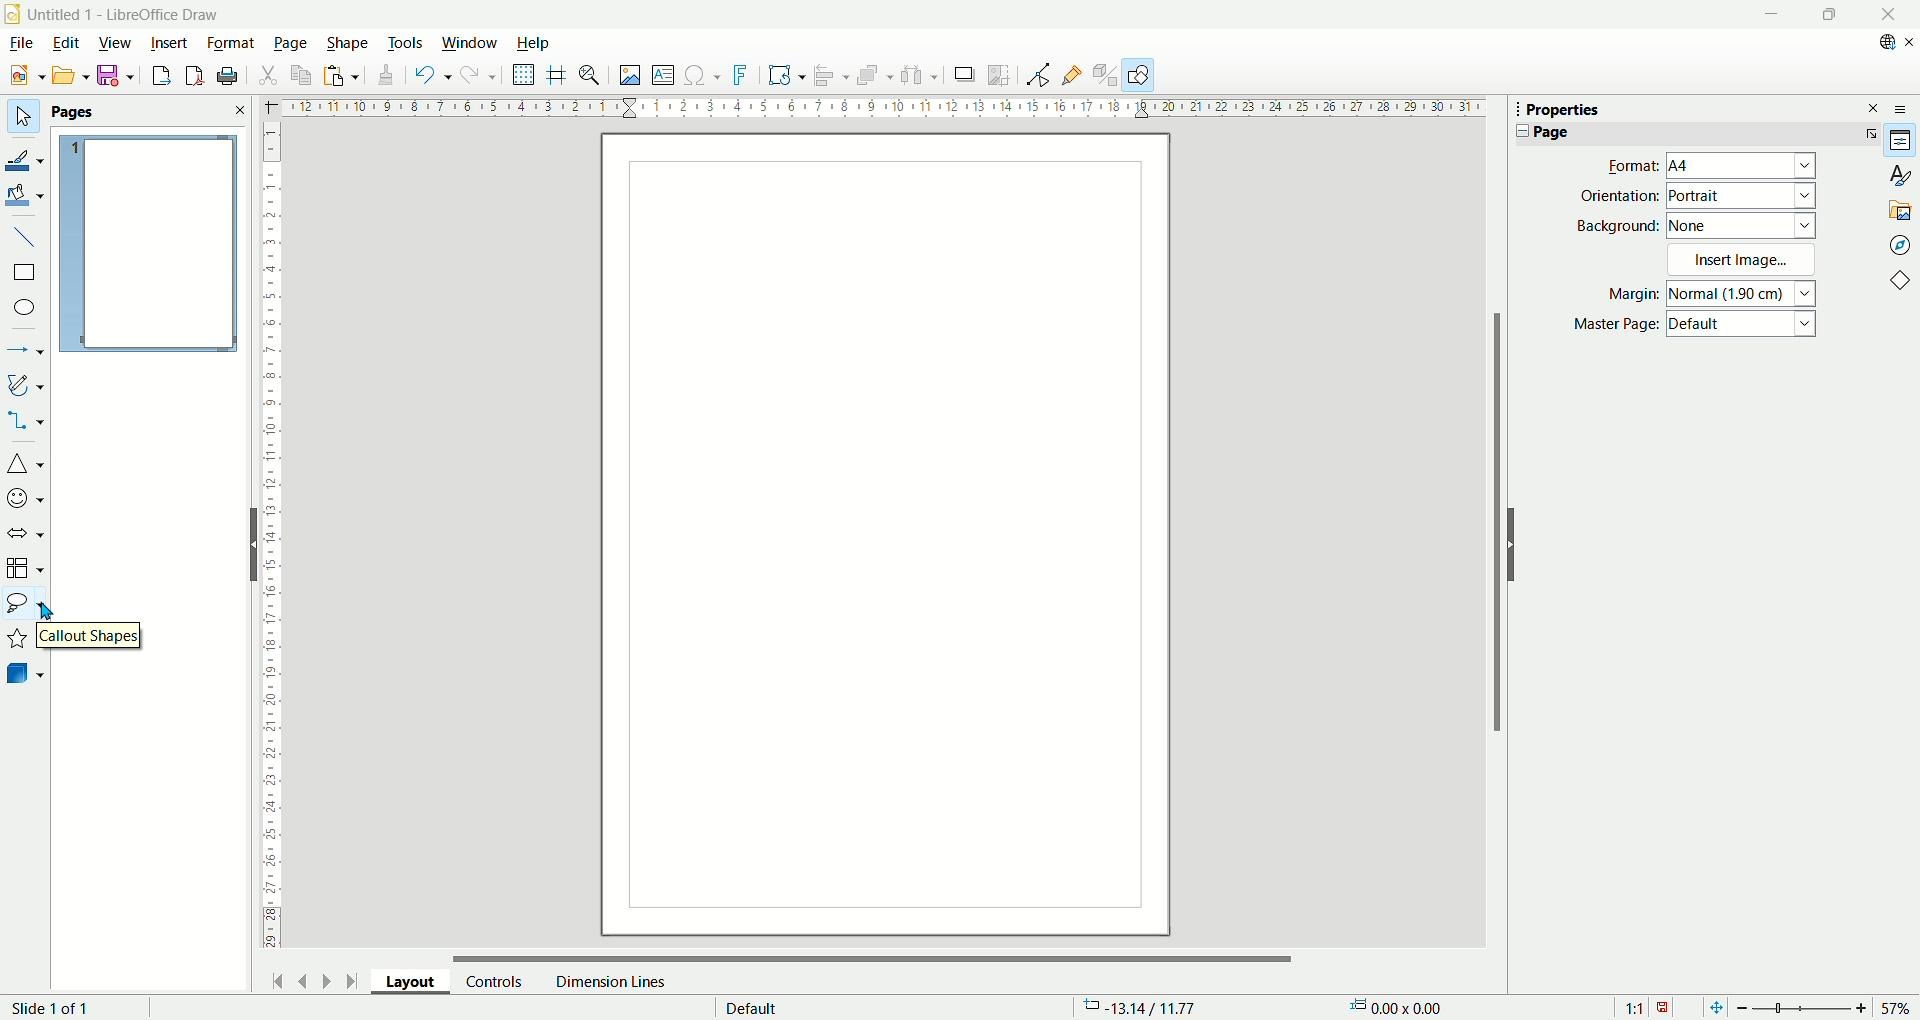 The width and height of the screenshot is (1920, 1020). Describe the element at coordinates (1823, 1006) in the screenshot. I see `zoom factor` at that location.